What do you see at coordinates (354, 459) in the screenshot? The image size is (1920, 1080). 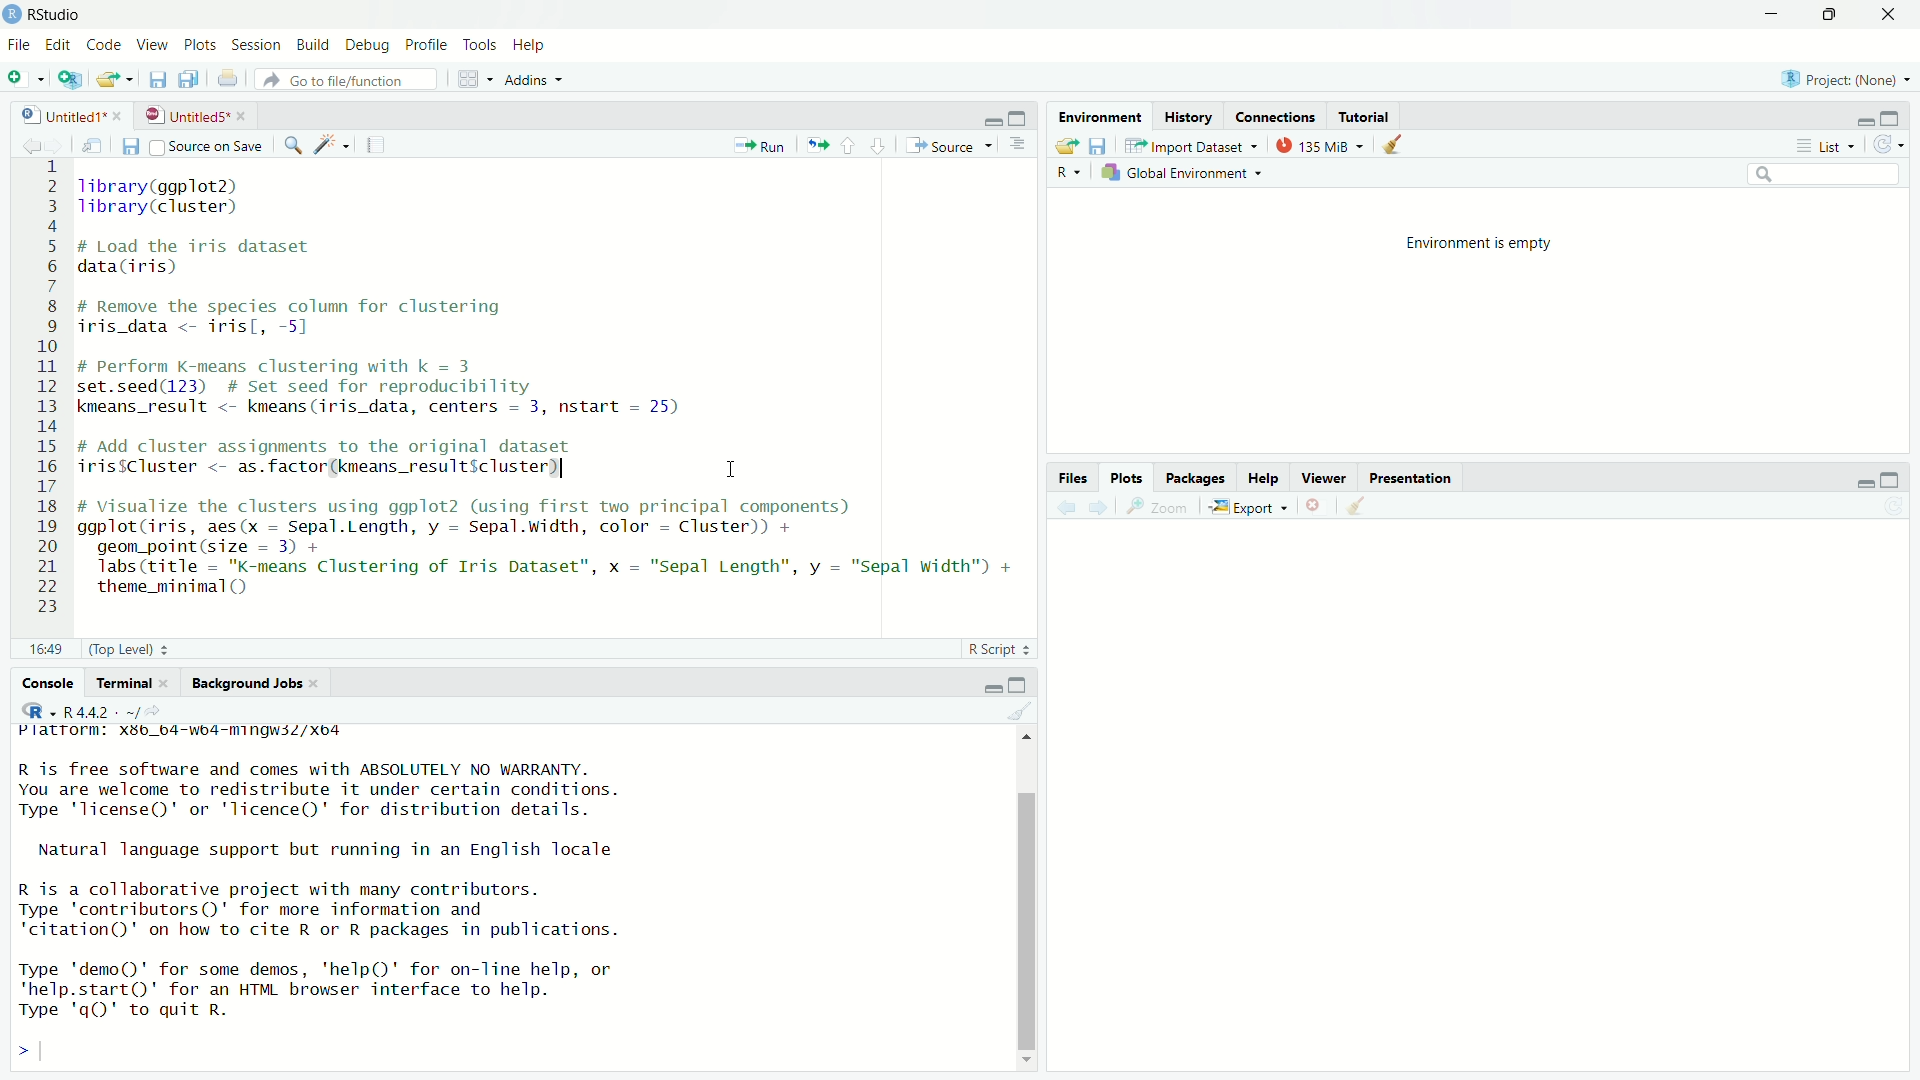 I see `# Add cluster assignments to the original dataset  irisiCluster <- as.factor(kmeans_resultScluster)` at bounding box center [354, 459].